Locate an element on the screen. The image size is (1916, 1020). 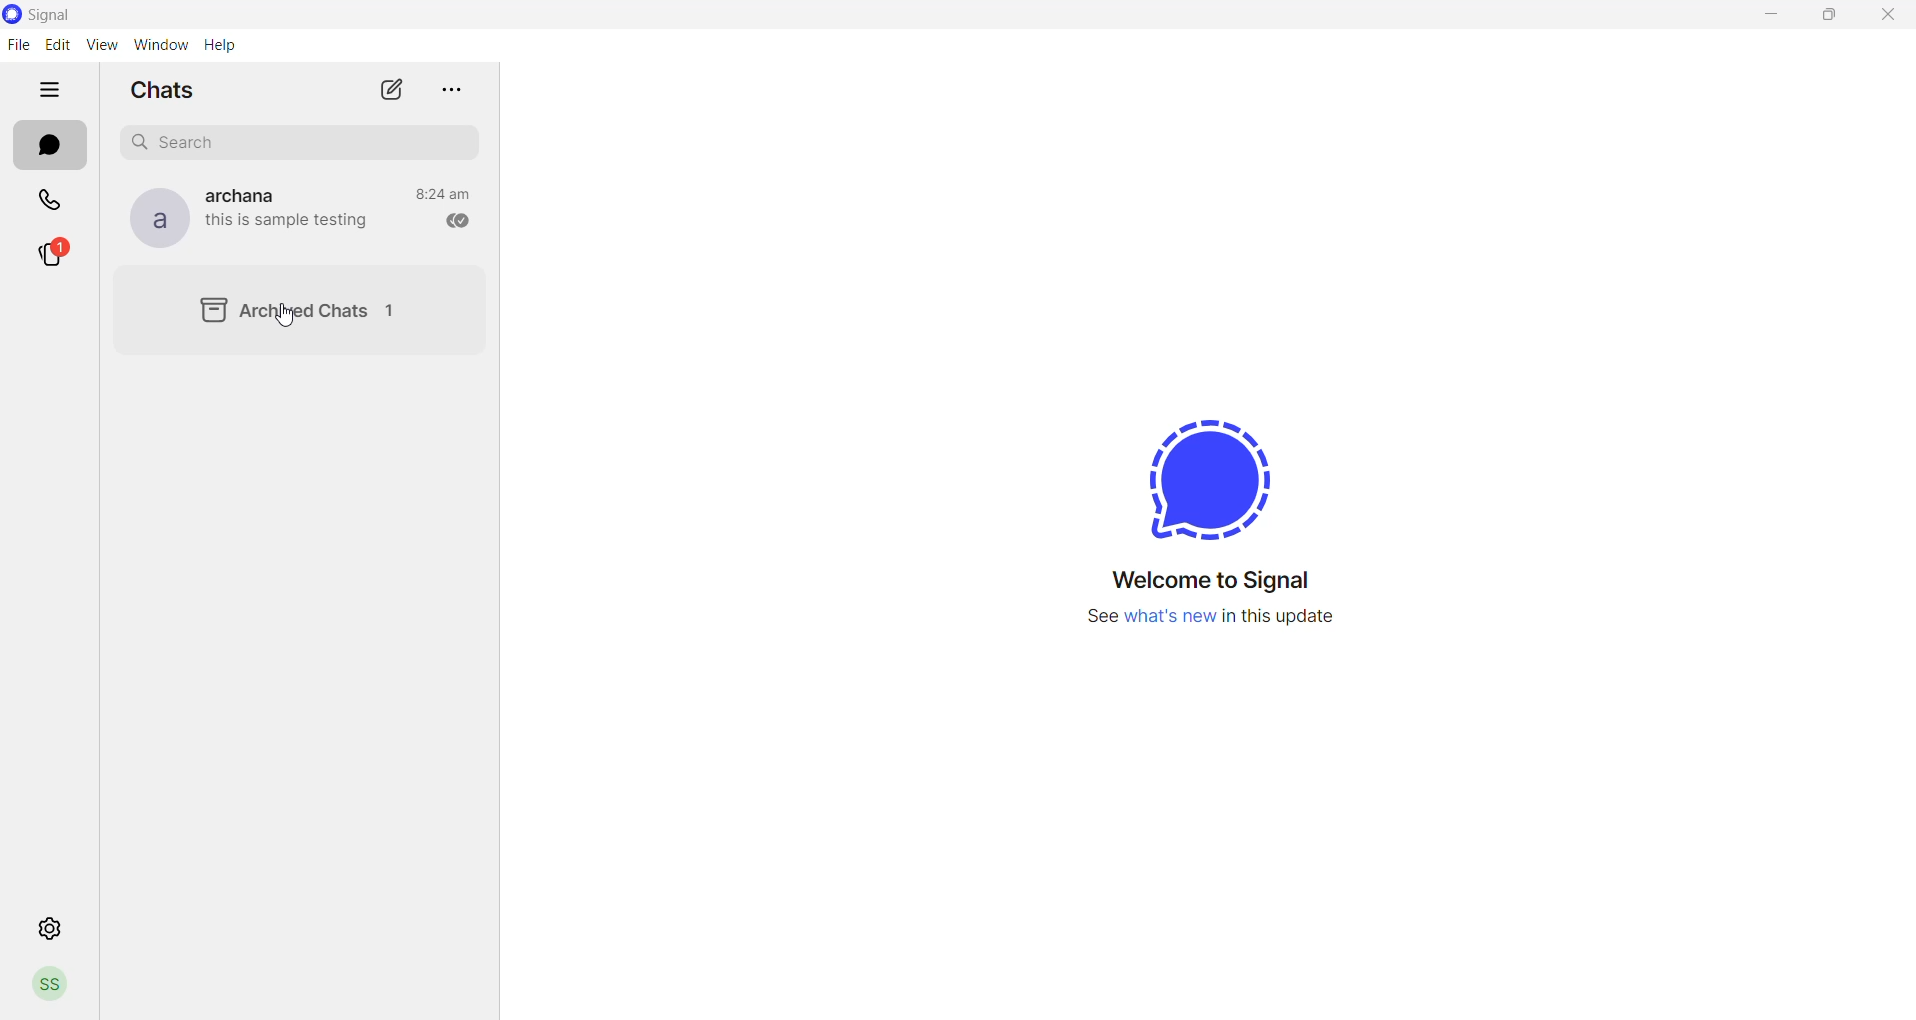
search chat is located at coordinates (294, 140).